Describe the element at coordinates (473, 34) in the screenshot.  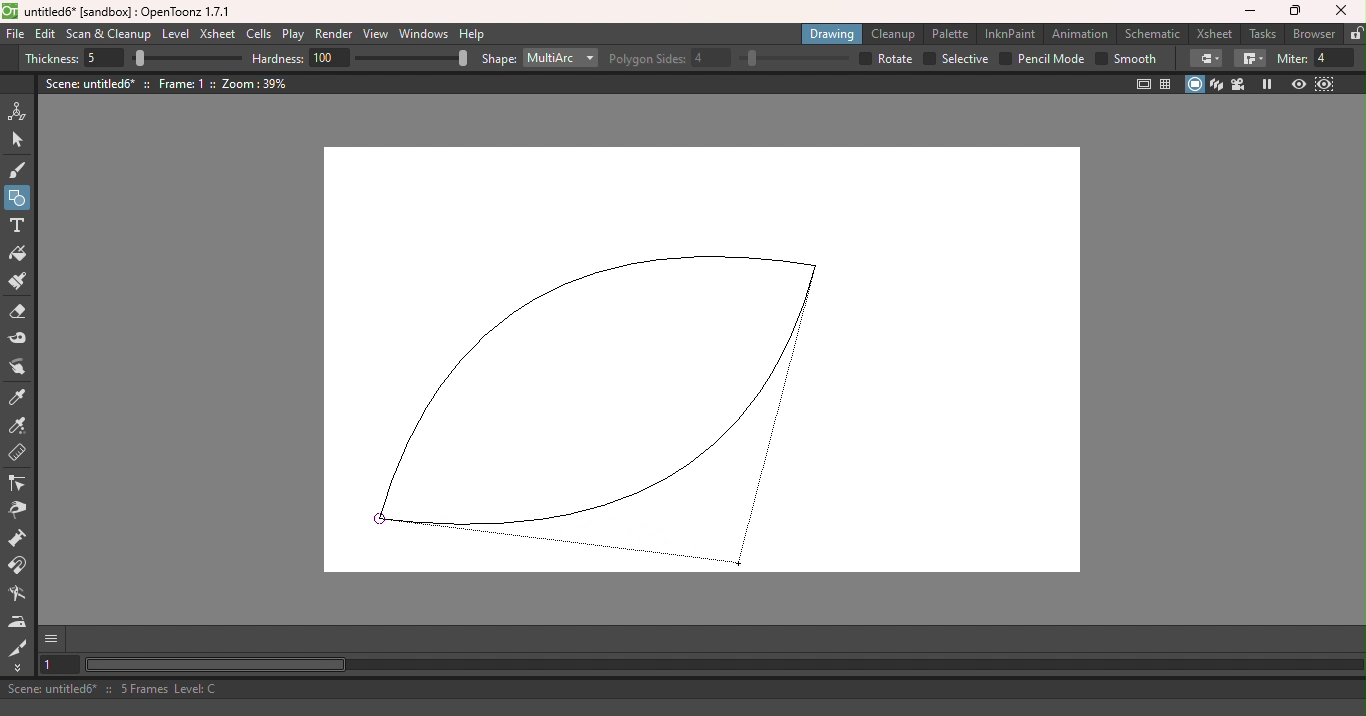
I see `Help` at that location.